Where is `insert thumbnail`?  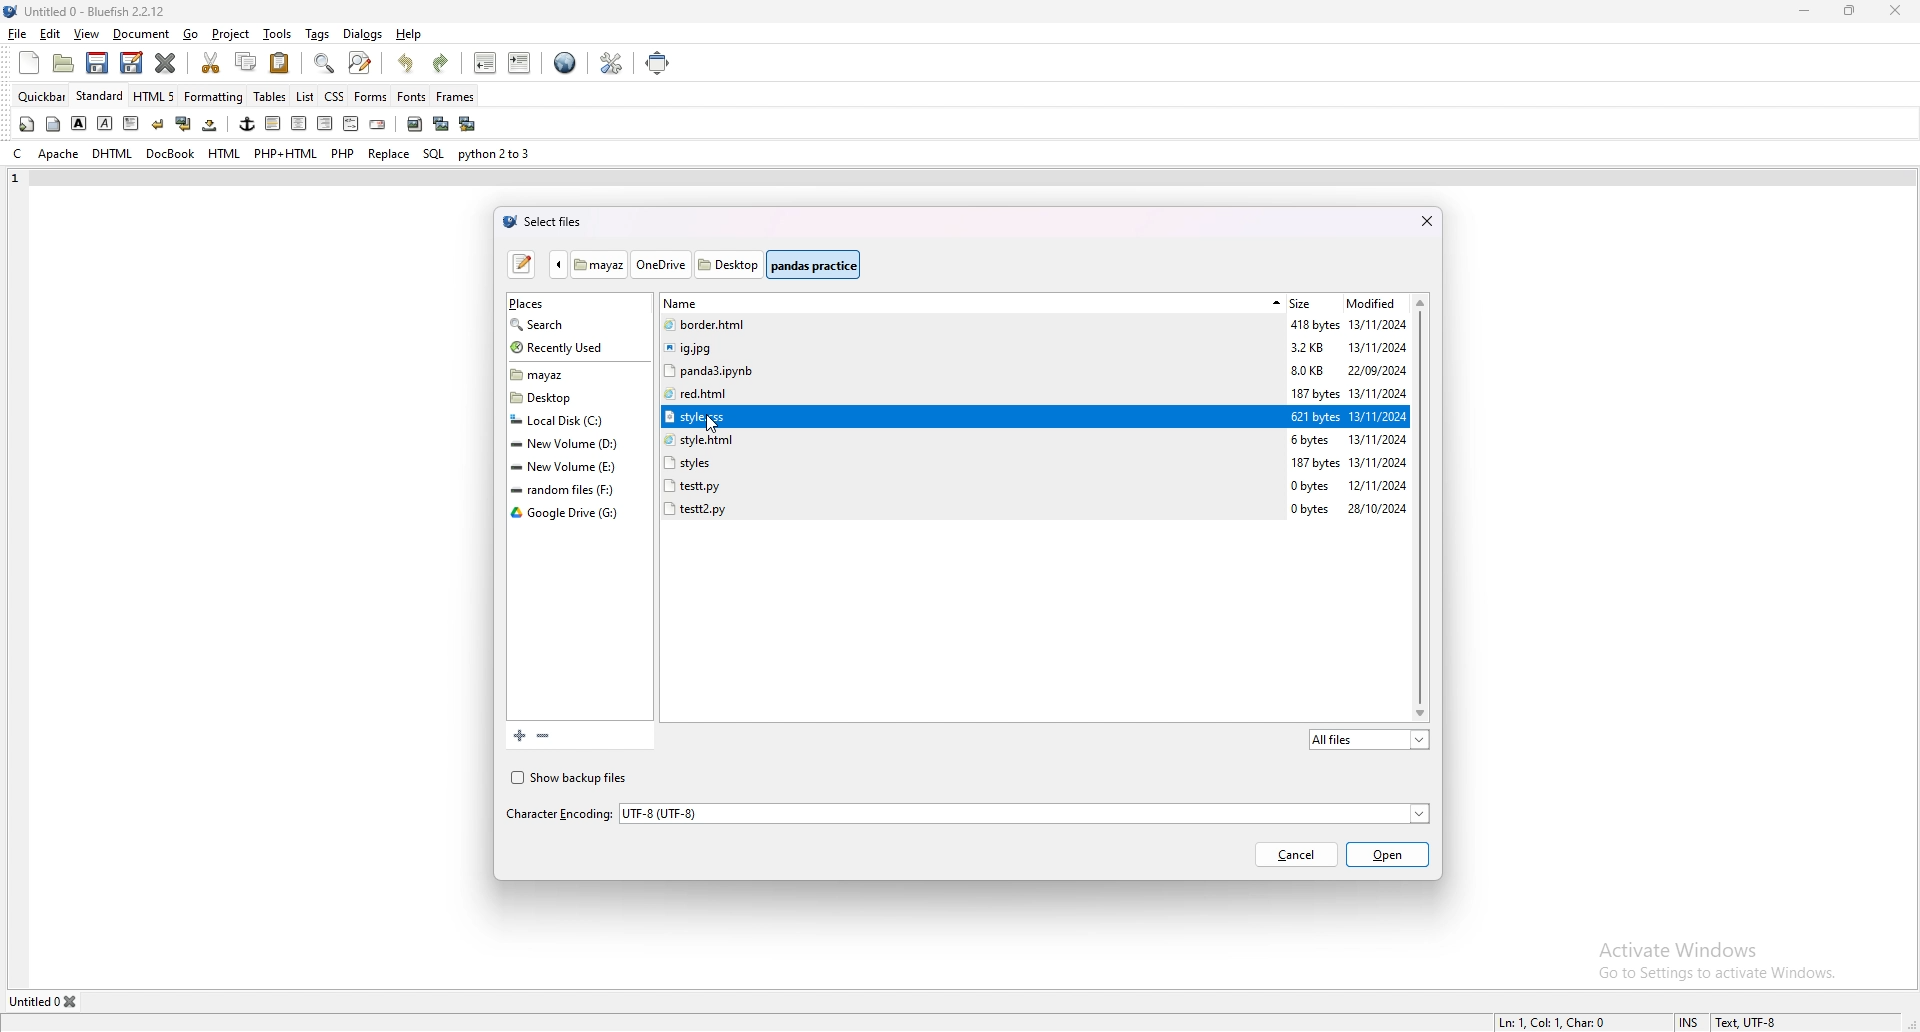
insert thumbnail is located at coordinates (441, 124).